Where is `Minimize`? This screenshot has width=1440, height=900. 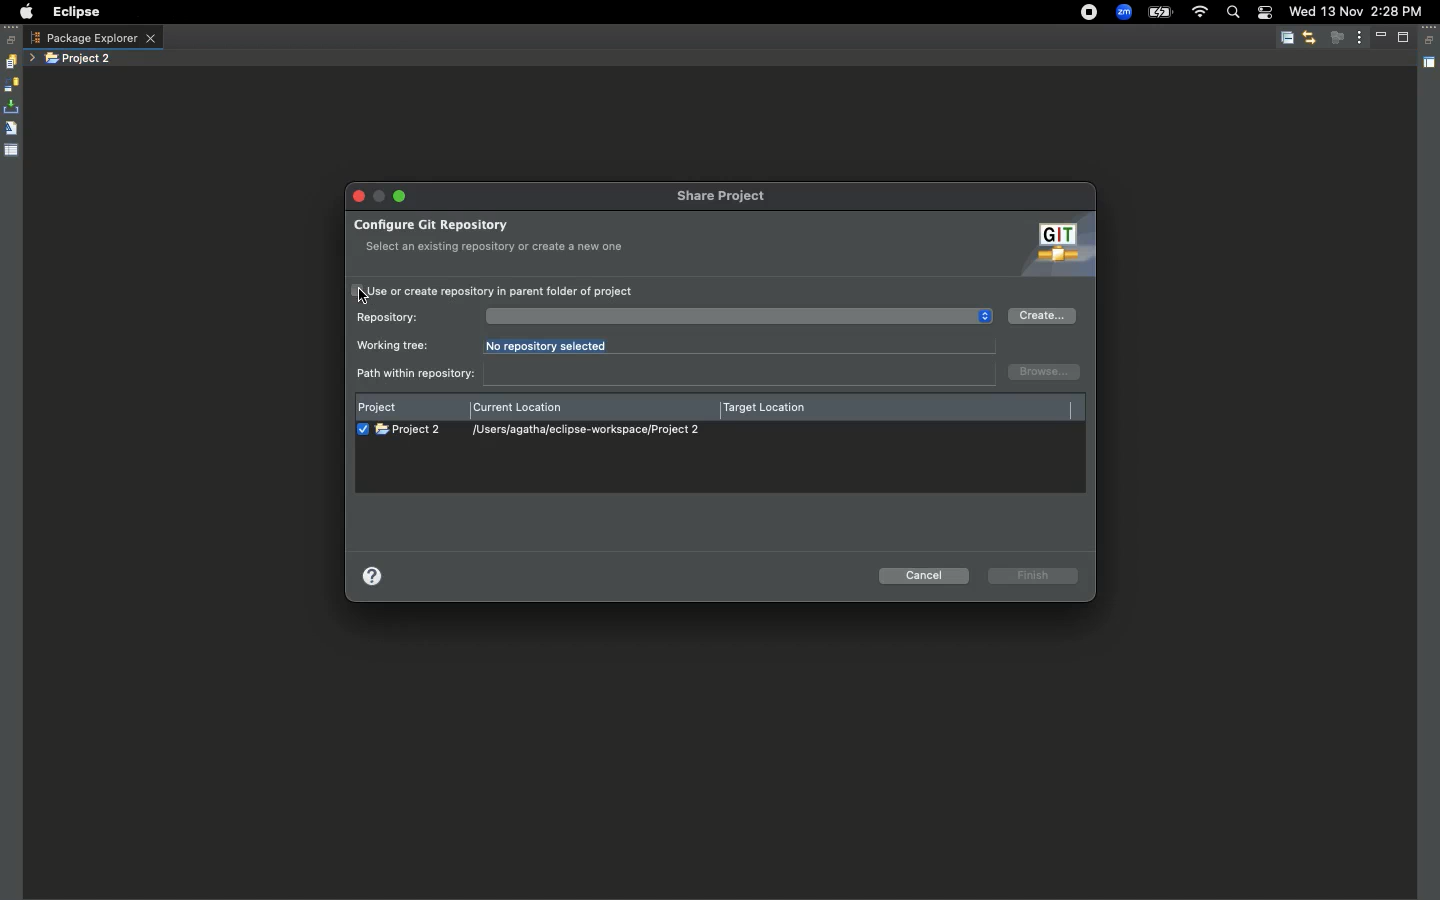 Minimize is located at coordinates (398, 196).